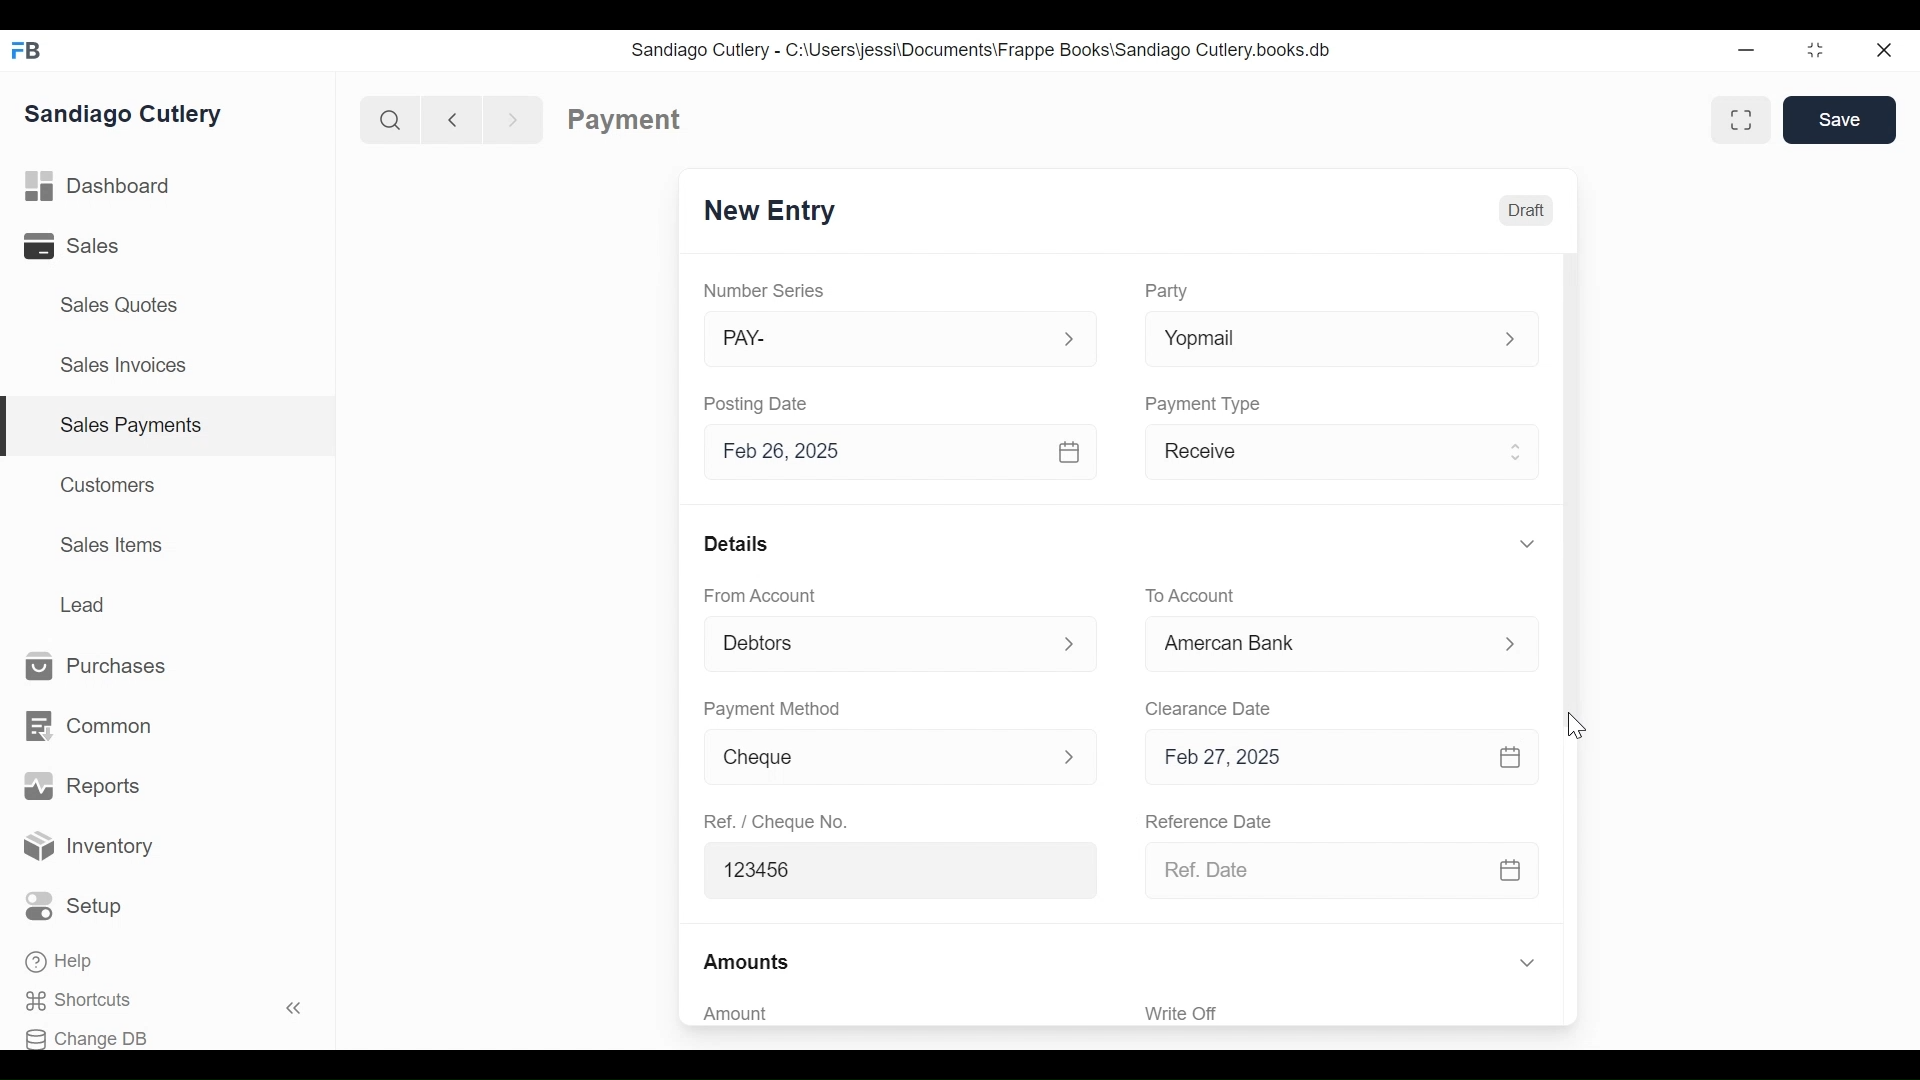 This screenshot has height=1080, width=1920. I want to click on Debtors, so click(874, 646).